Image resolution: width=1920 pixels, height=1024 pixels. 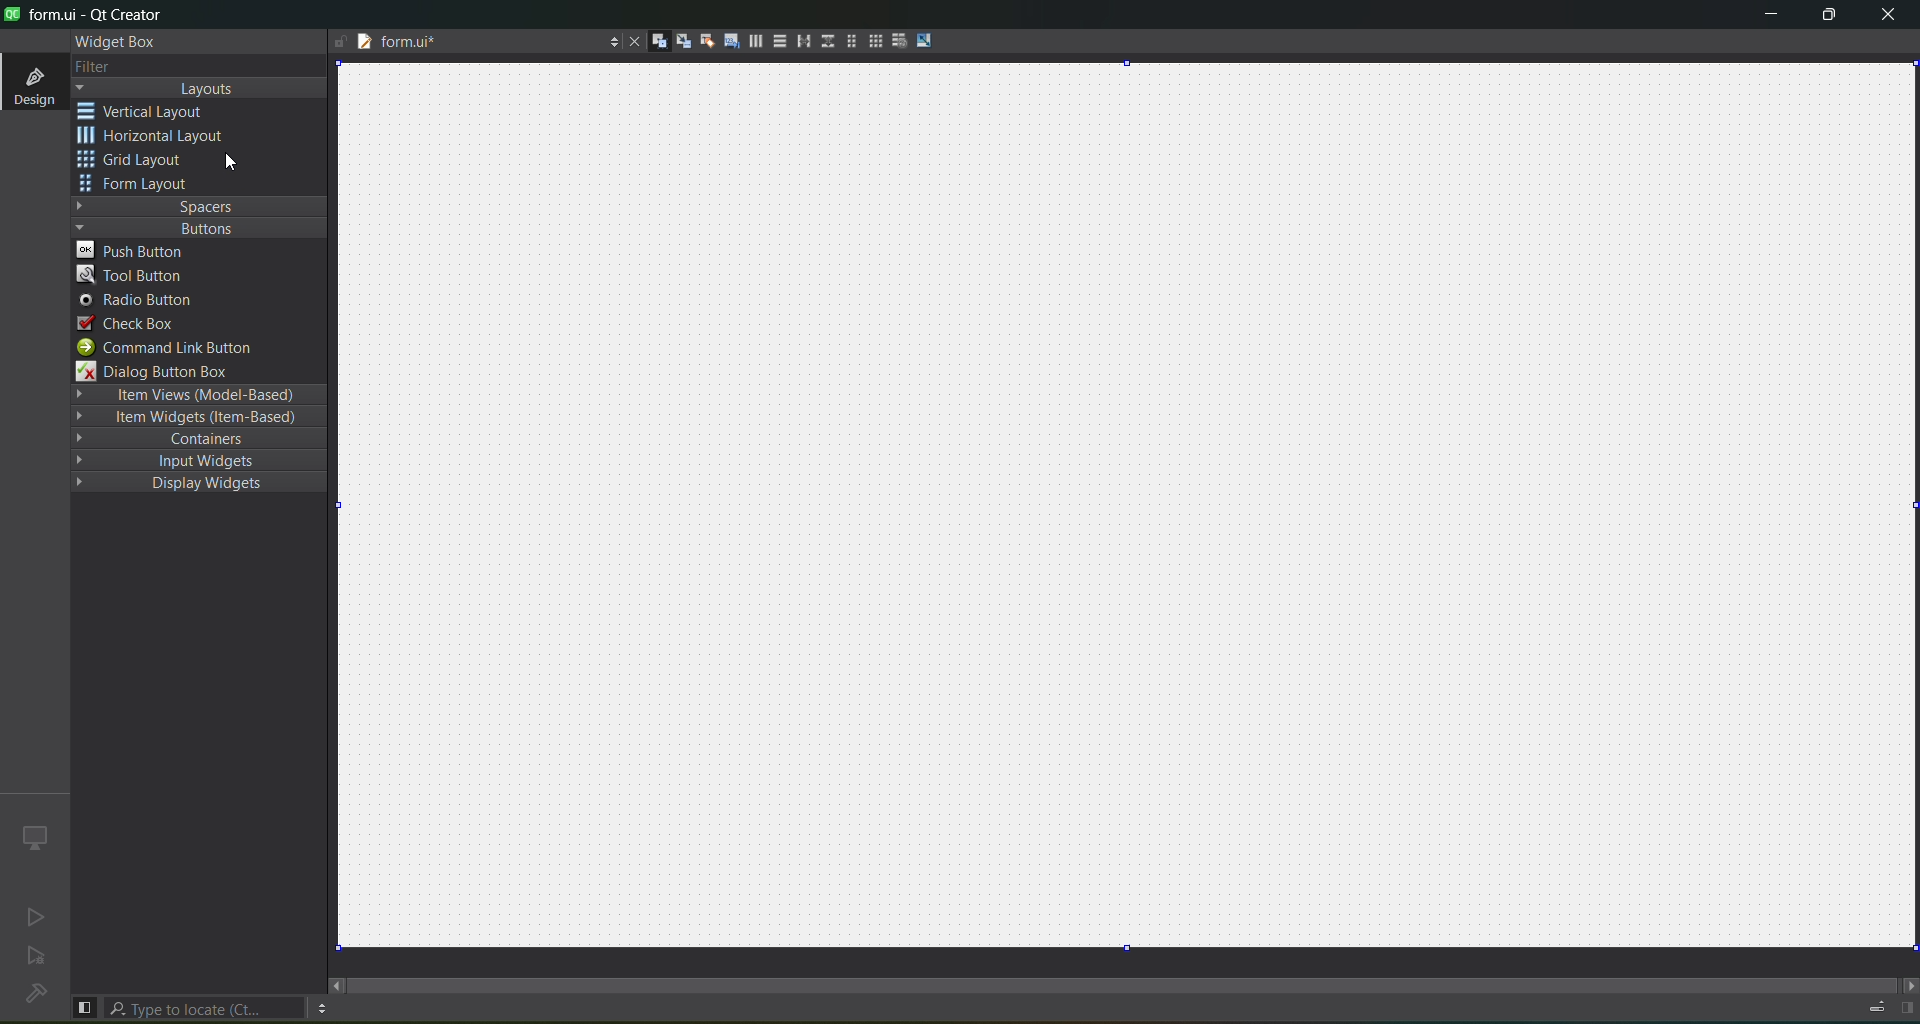 I want to click on filter, so click(x=92, y=66).